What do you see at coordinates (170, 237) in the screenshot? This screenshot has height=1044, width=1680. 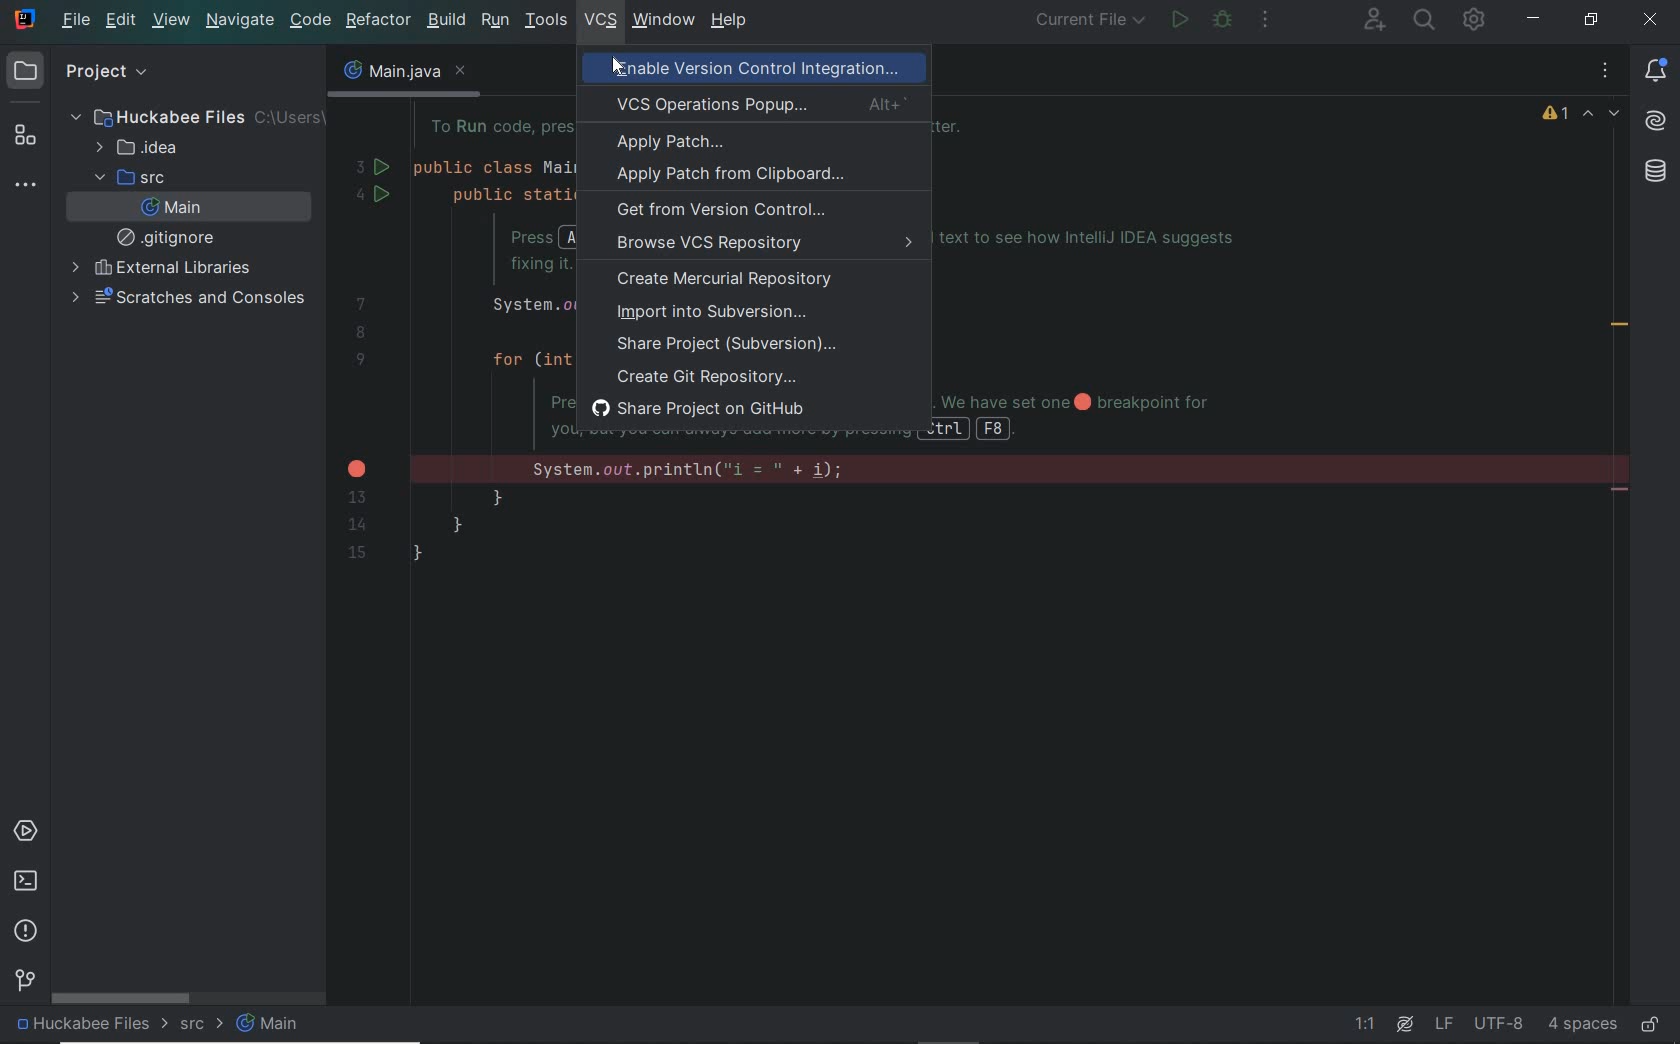 I see `gitignore` at bounding box center [170, 237].